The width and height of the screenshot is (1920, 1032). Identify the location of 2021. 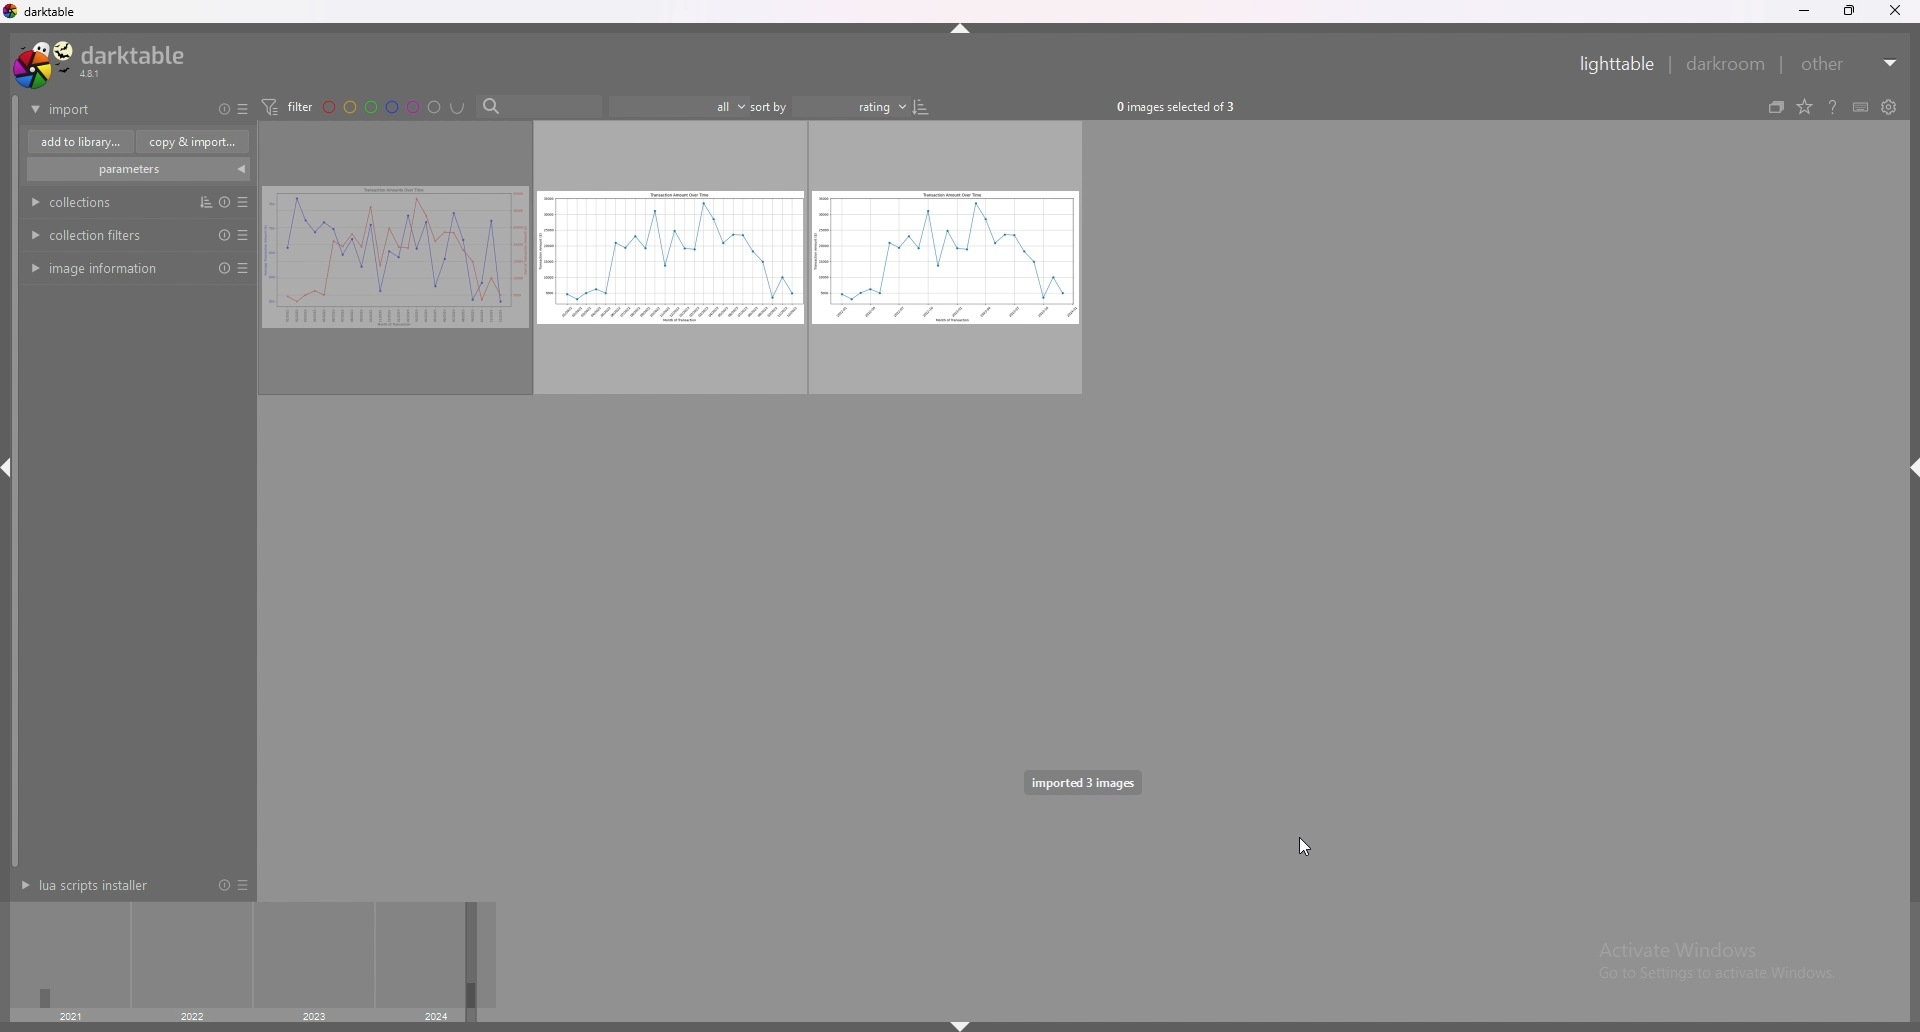
(70, 1016).